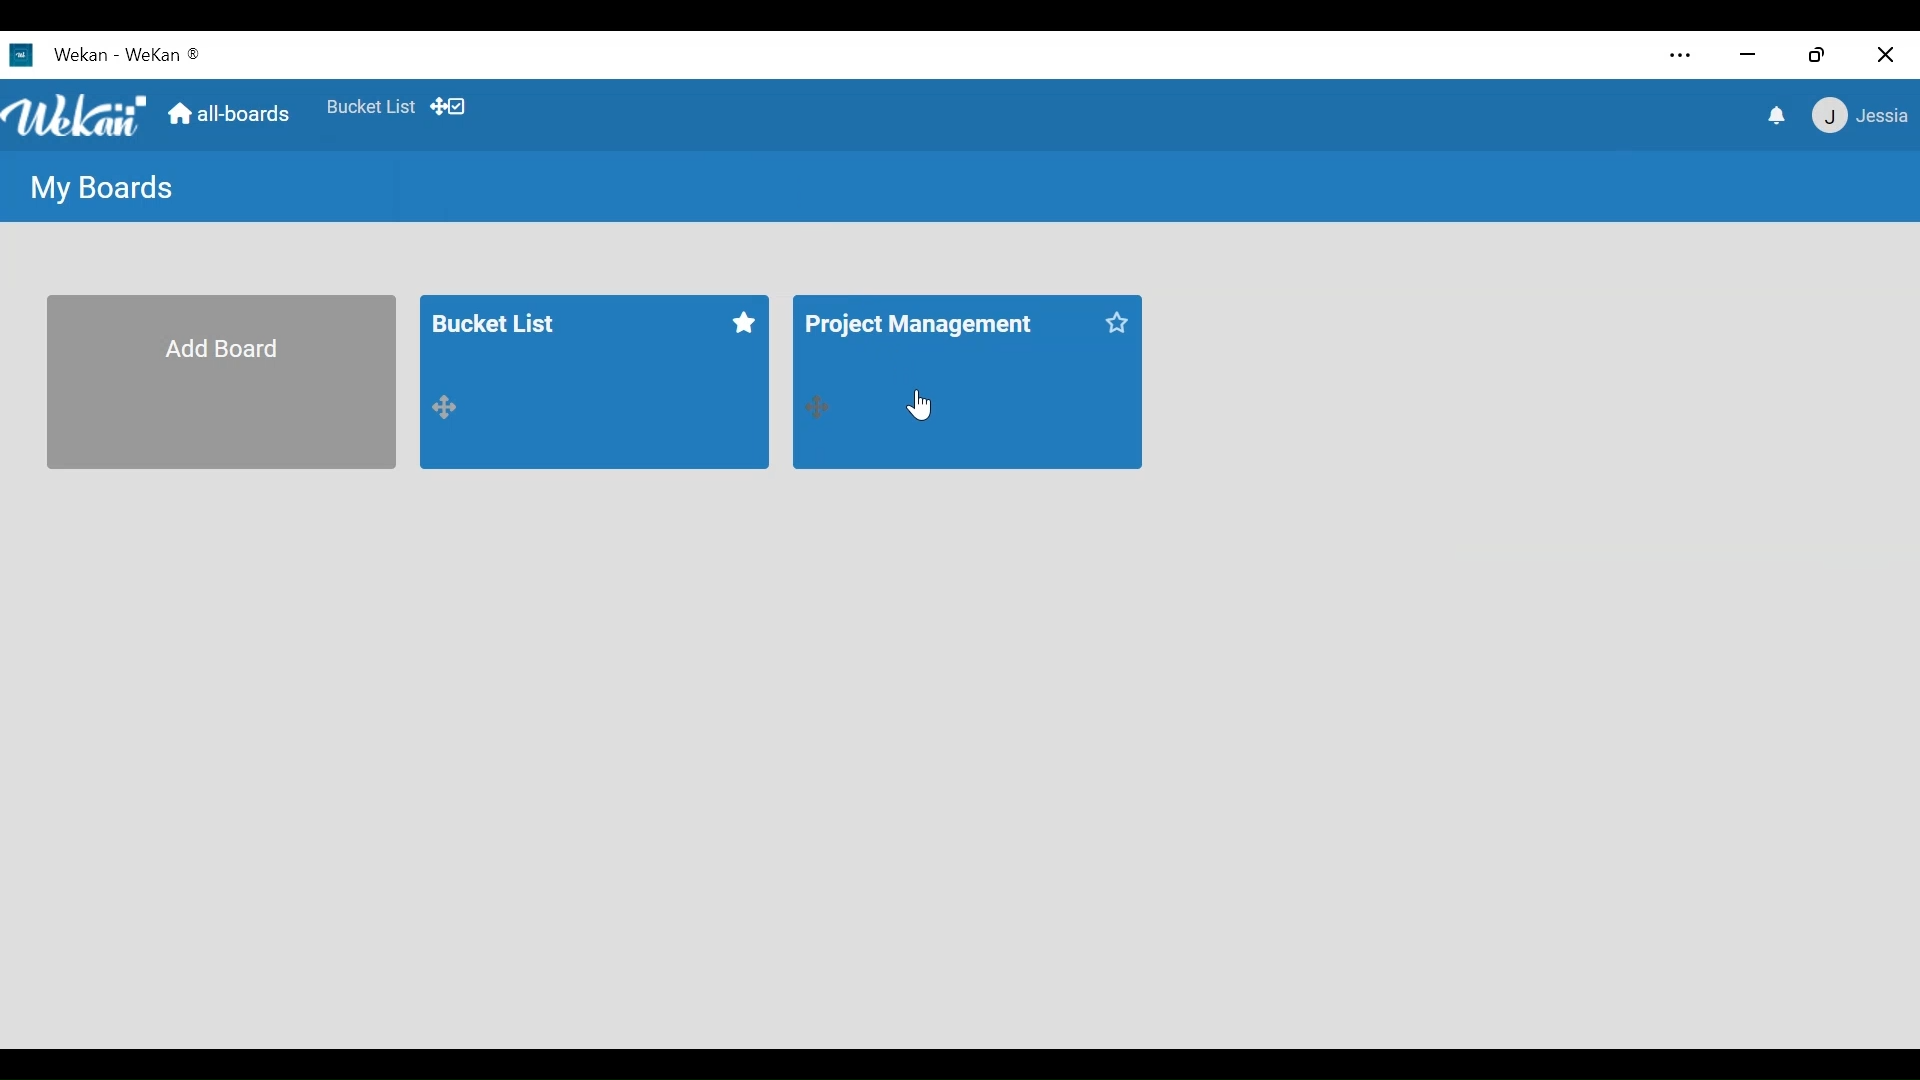 This screenshot has height=1080, width=1920. I want to click on Settings and more, so click(1681, 57).